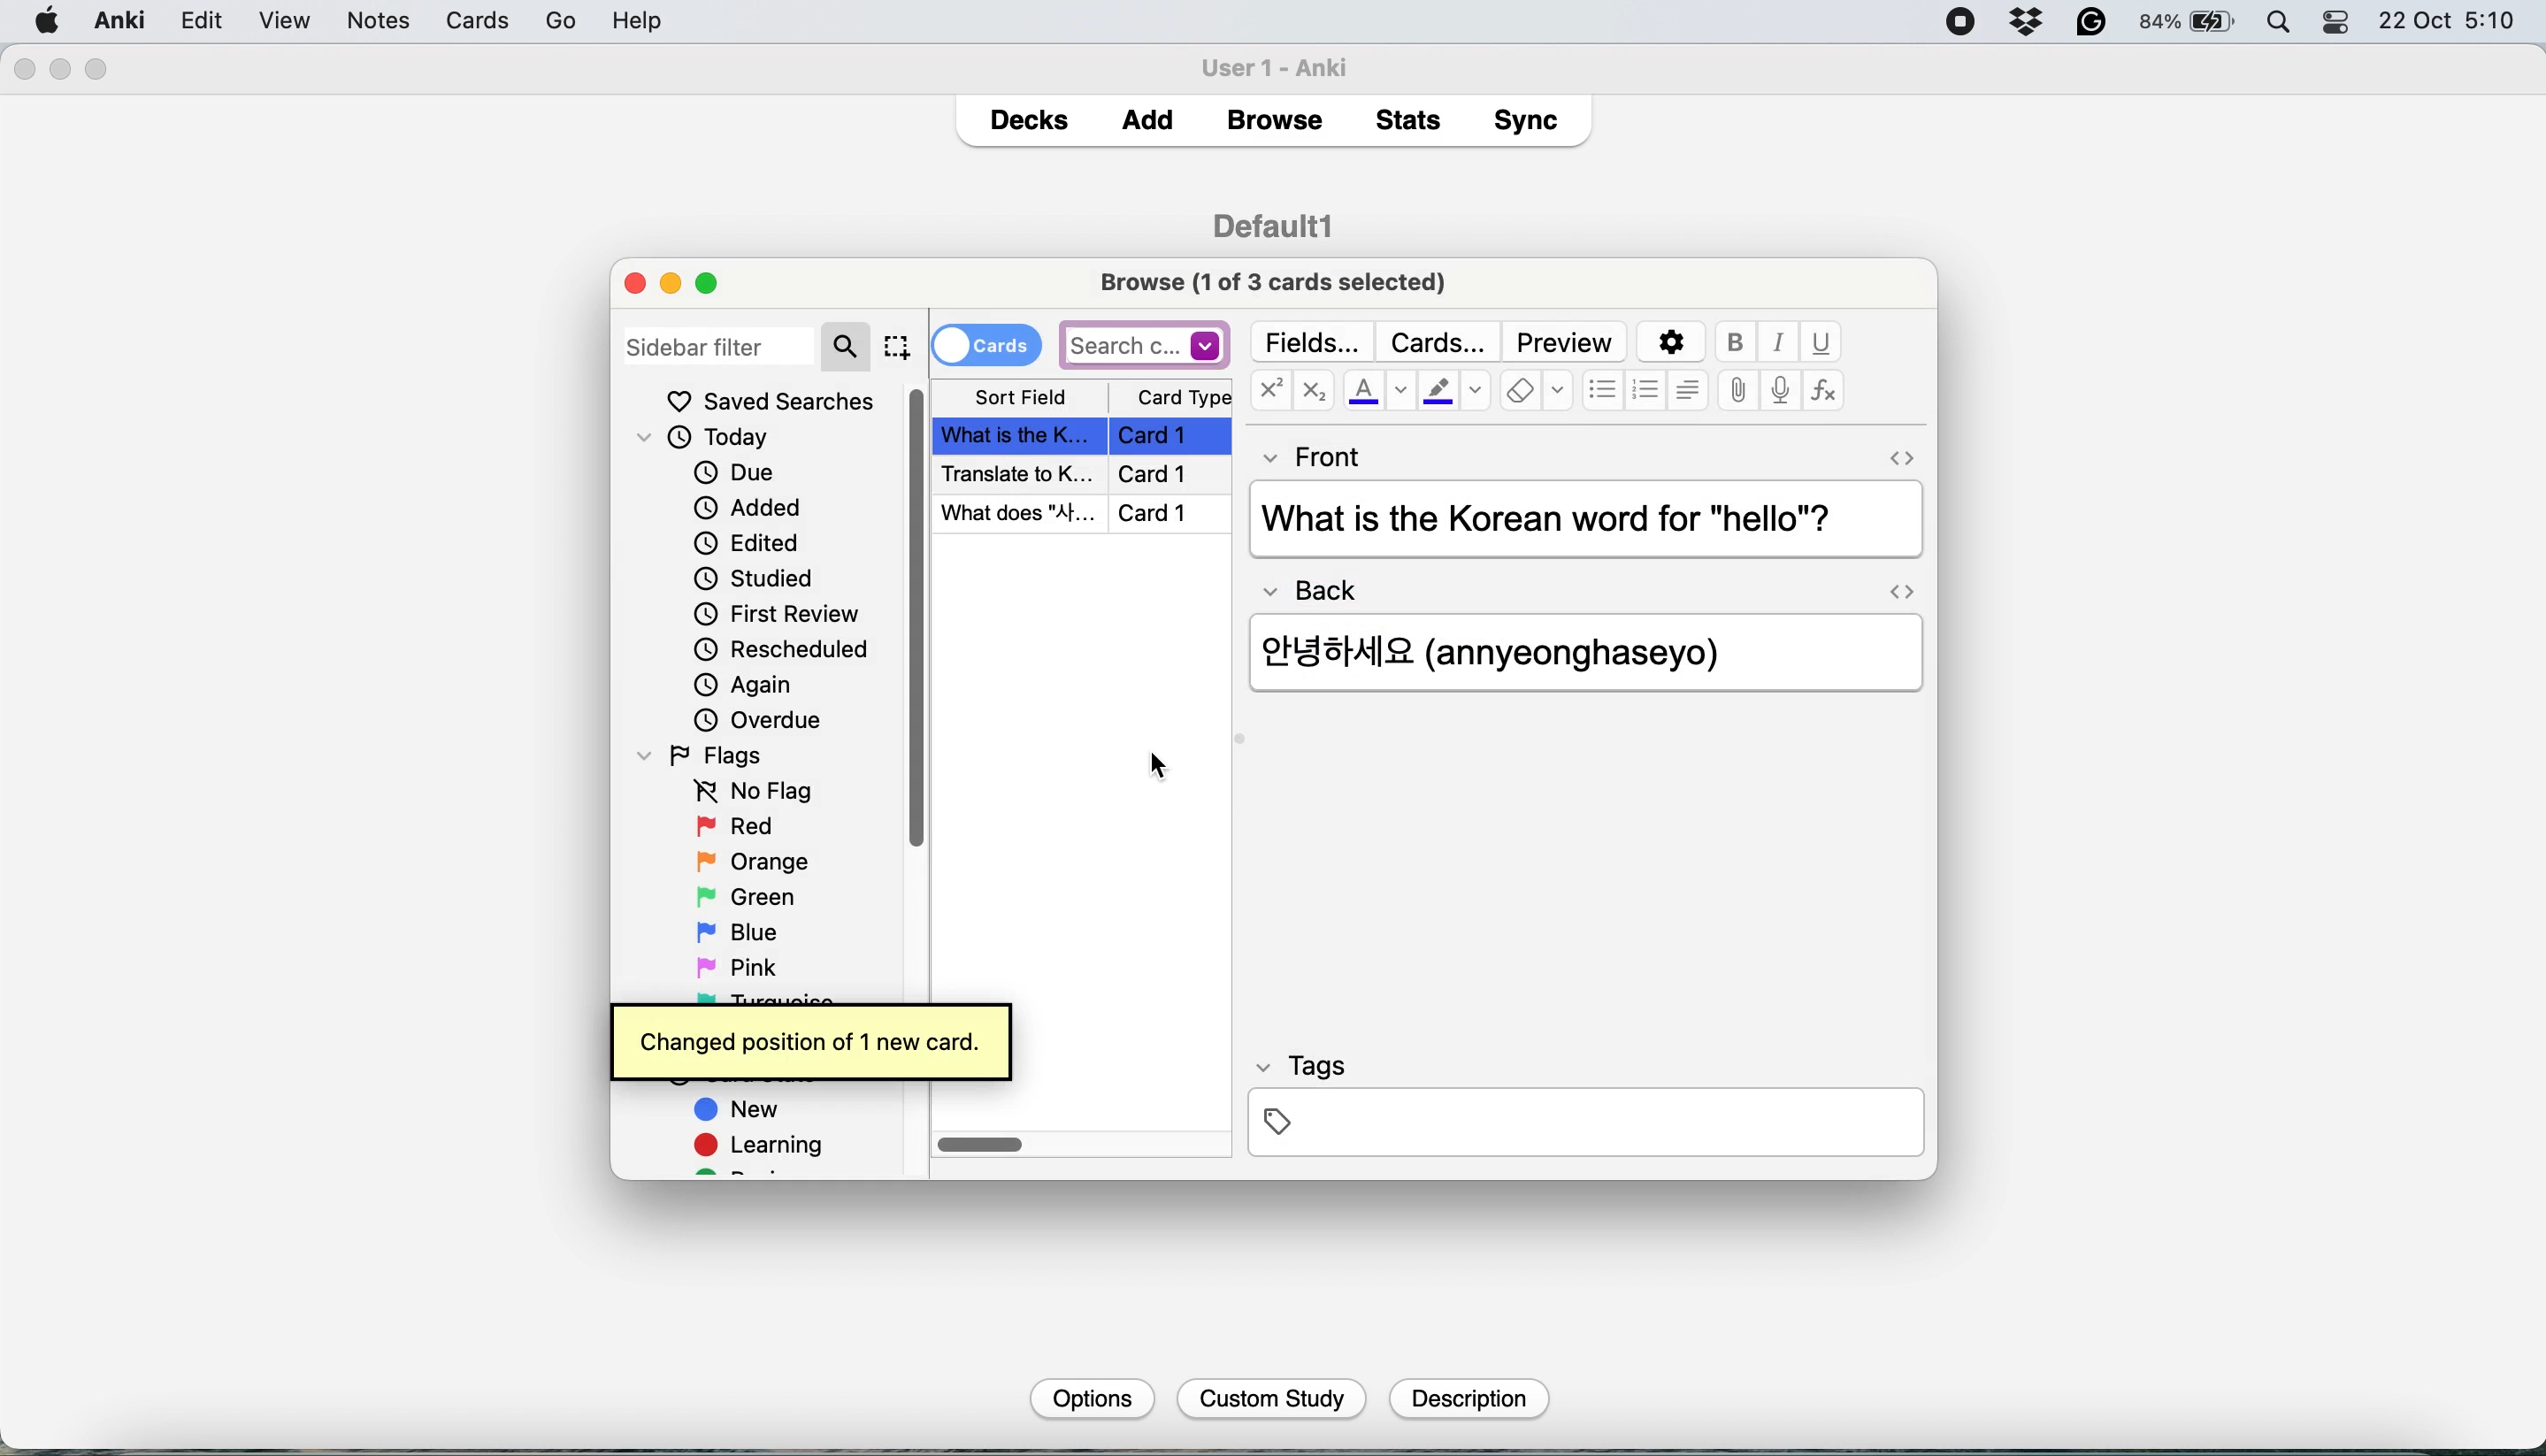 This screenshot has width=2546, height=1456. Describe the element at coordinates (2093, 23) in the screenshot. I see `grammarly` at that location.